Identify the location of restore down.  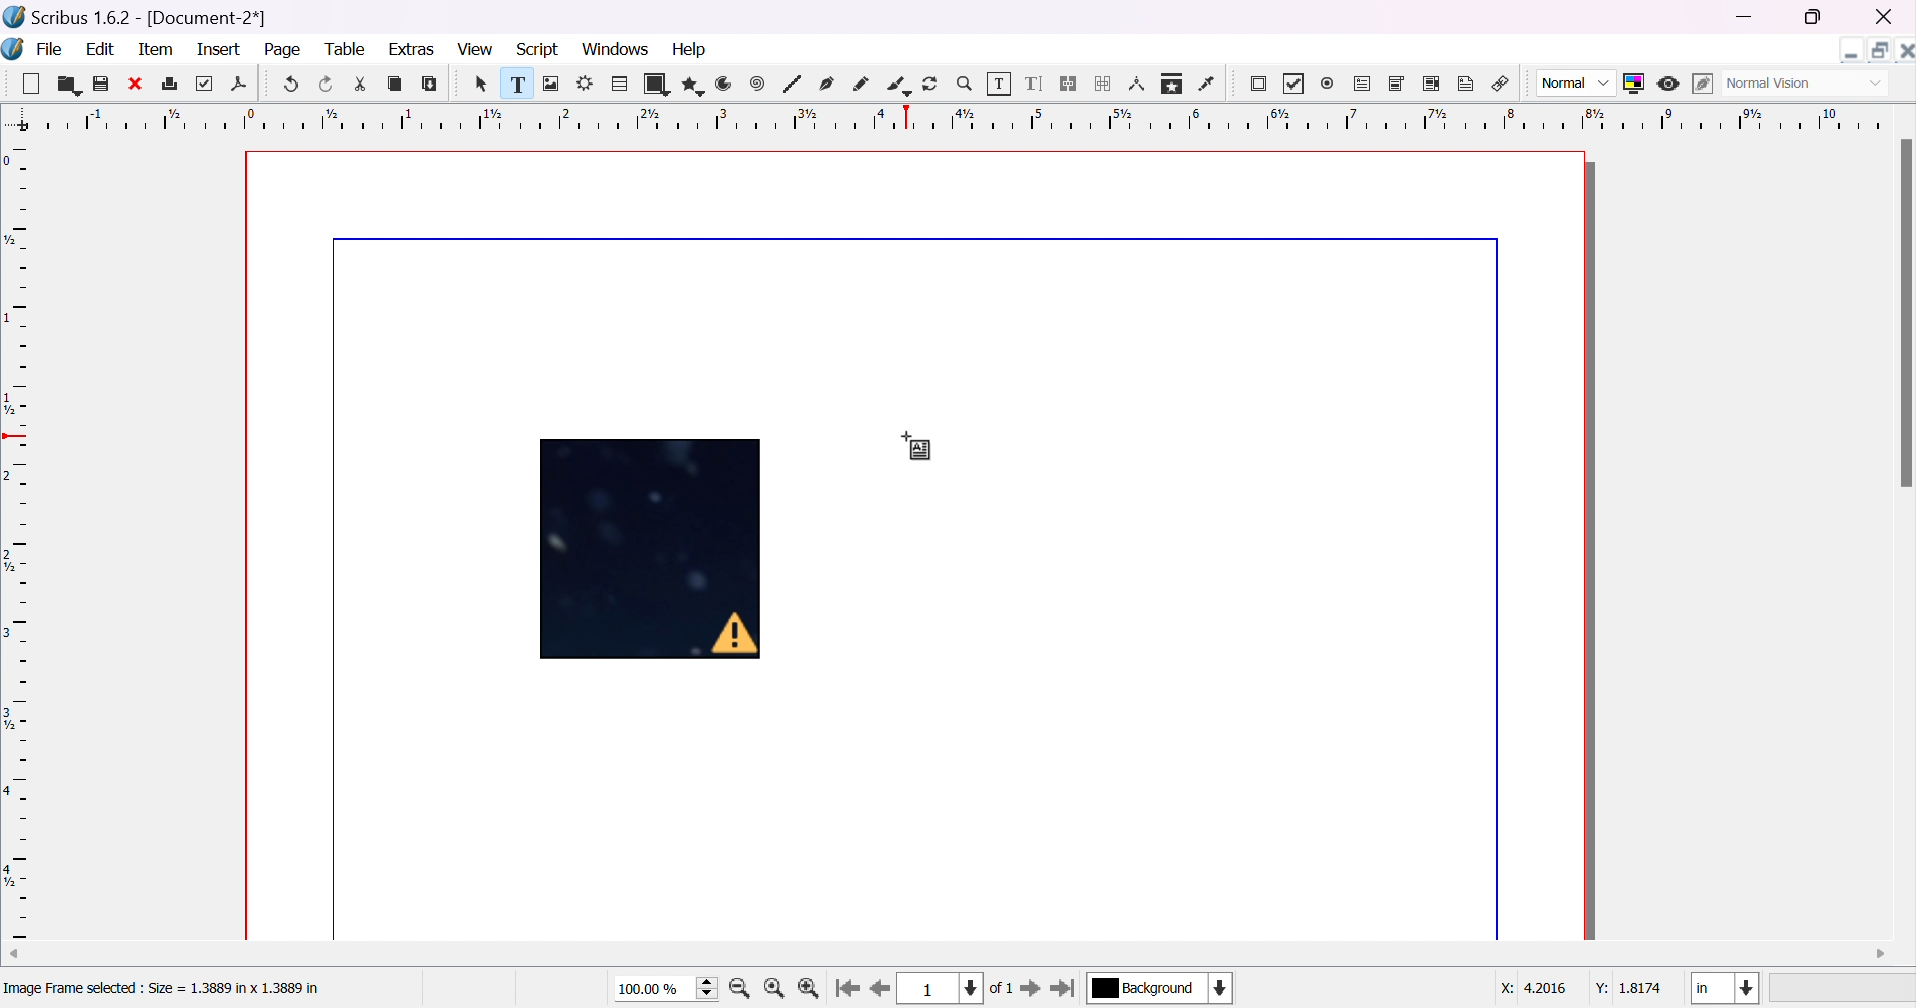
(1876, 46).